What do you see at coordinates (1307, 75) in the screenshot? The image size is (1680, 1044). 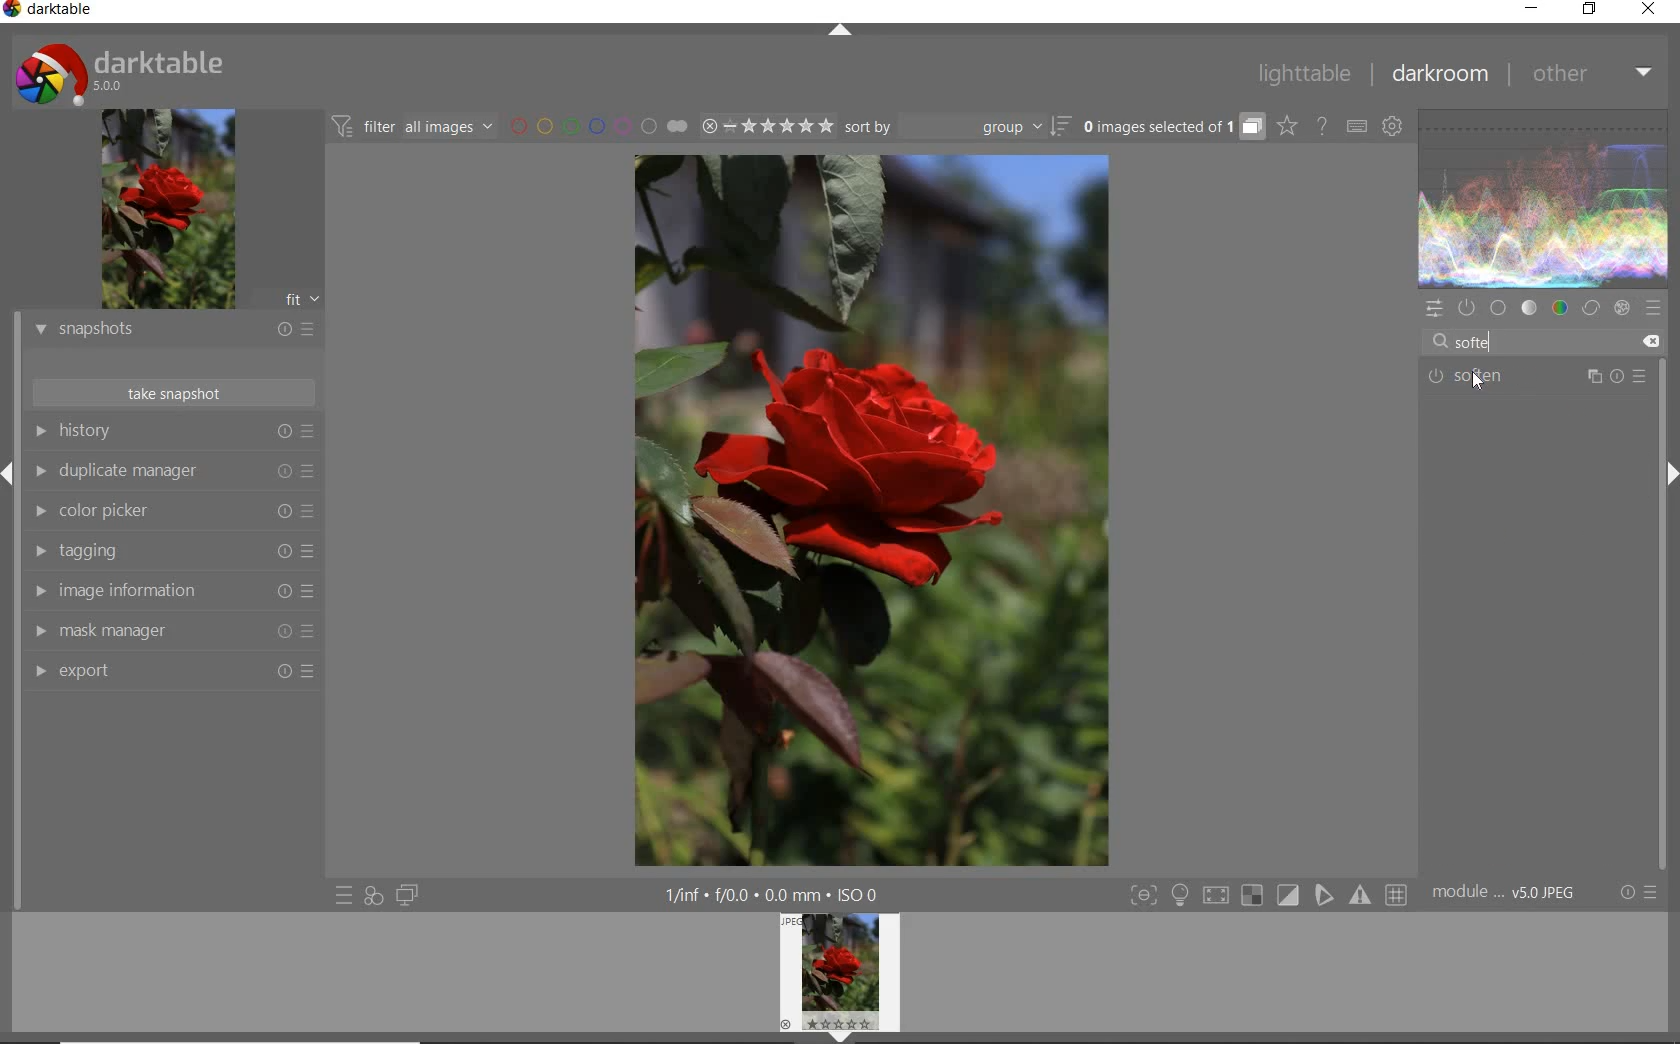 I see `lighttable` at bounding box center [1307, 75].